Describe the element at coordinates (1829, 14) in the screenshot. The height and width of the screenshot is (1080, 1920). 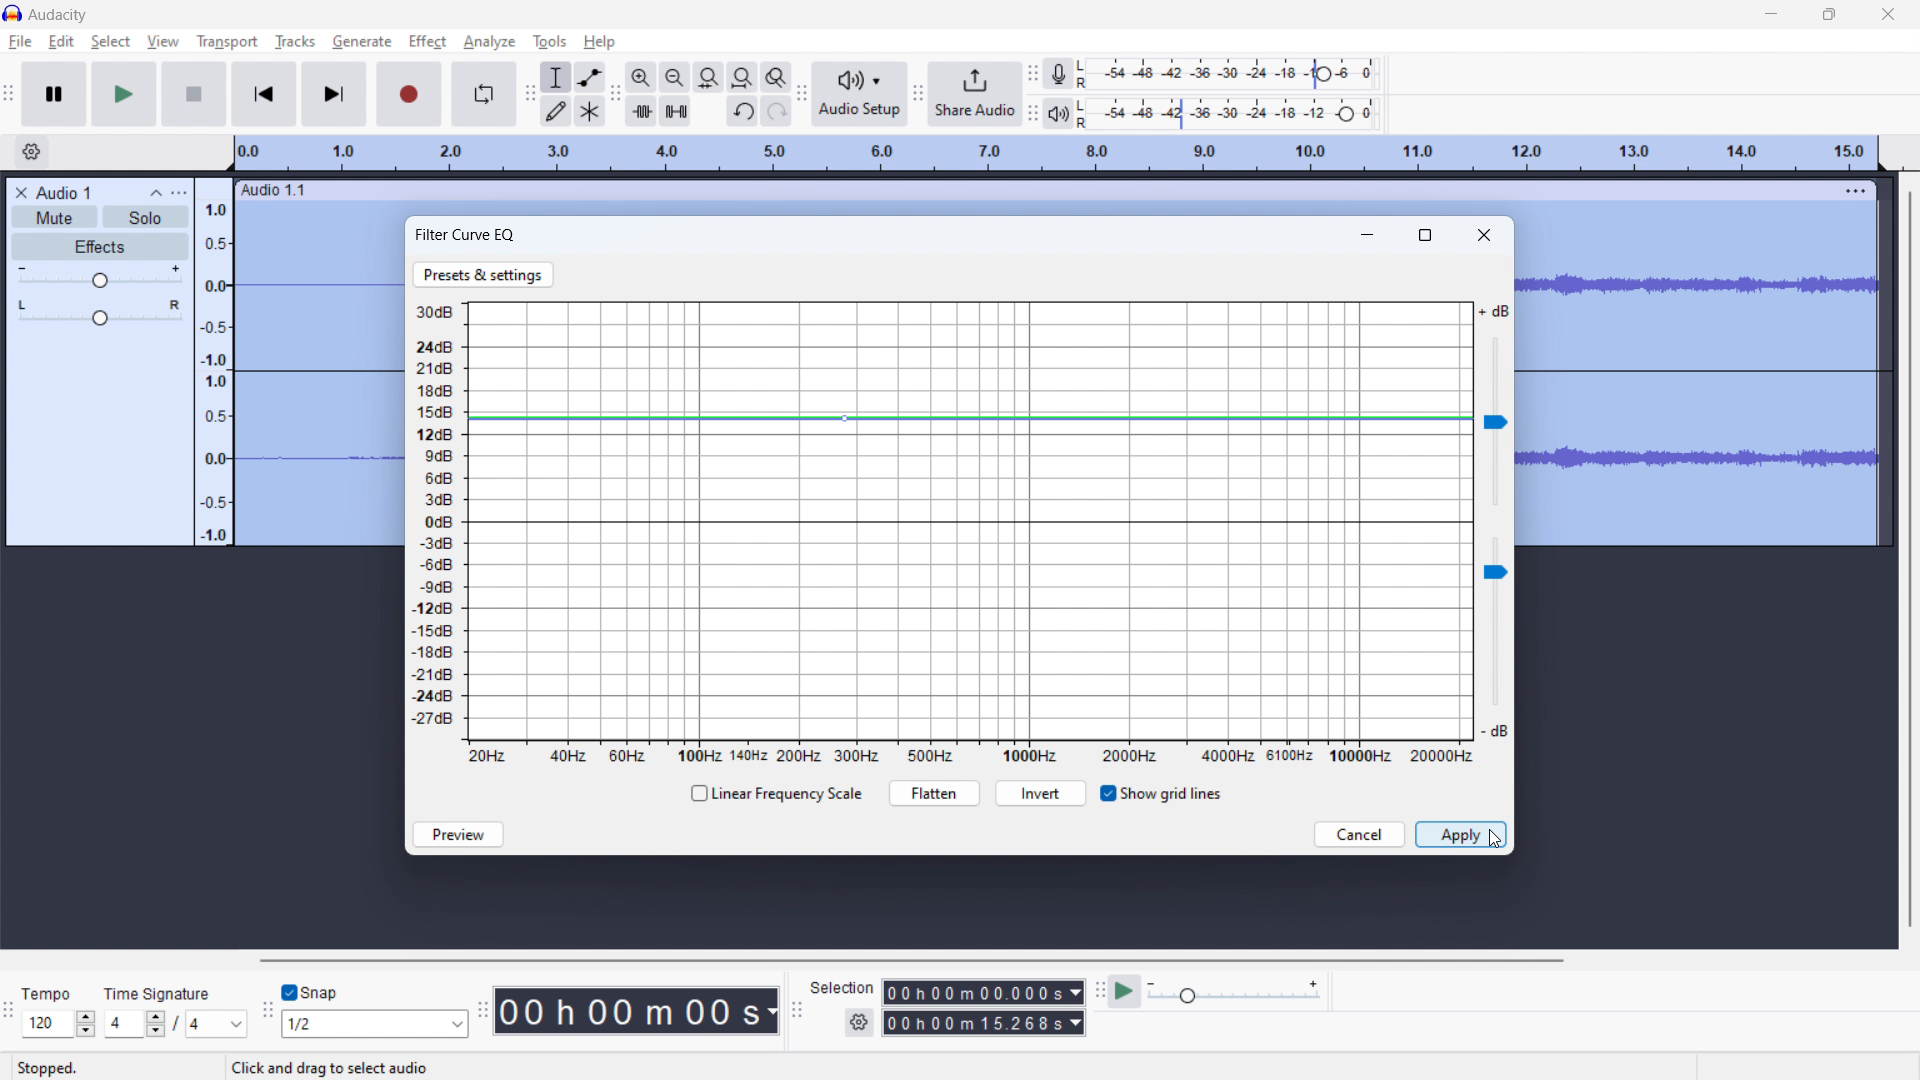
I see `maximize` at that location.